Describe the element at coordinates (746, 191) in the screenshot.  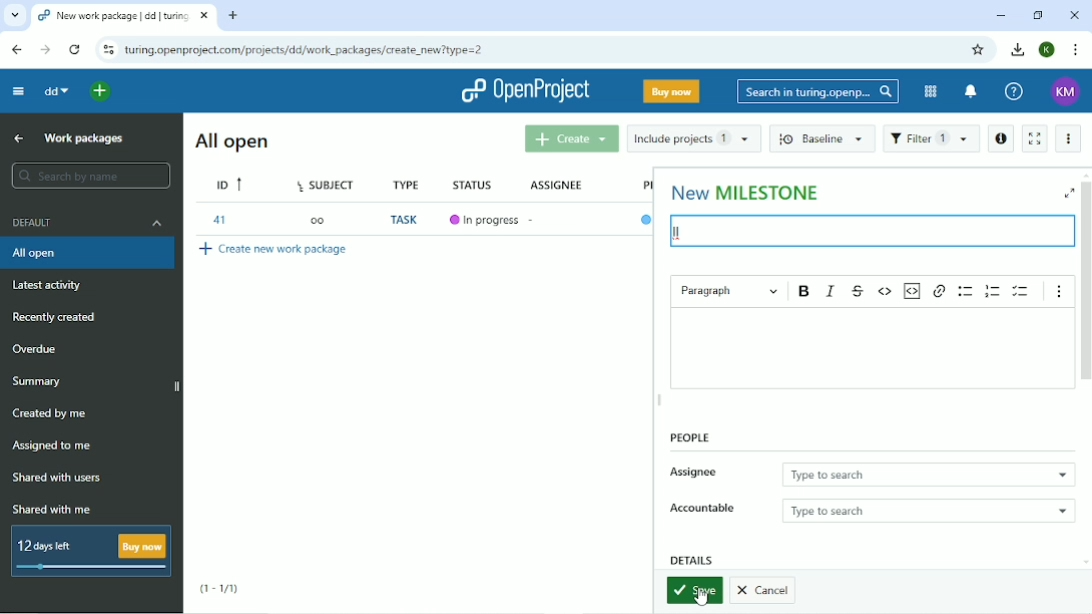
I see `New Milestone` at that location.